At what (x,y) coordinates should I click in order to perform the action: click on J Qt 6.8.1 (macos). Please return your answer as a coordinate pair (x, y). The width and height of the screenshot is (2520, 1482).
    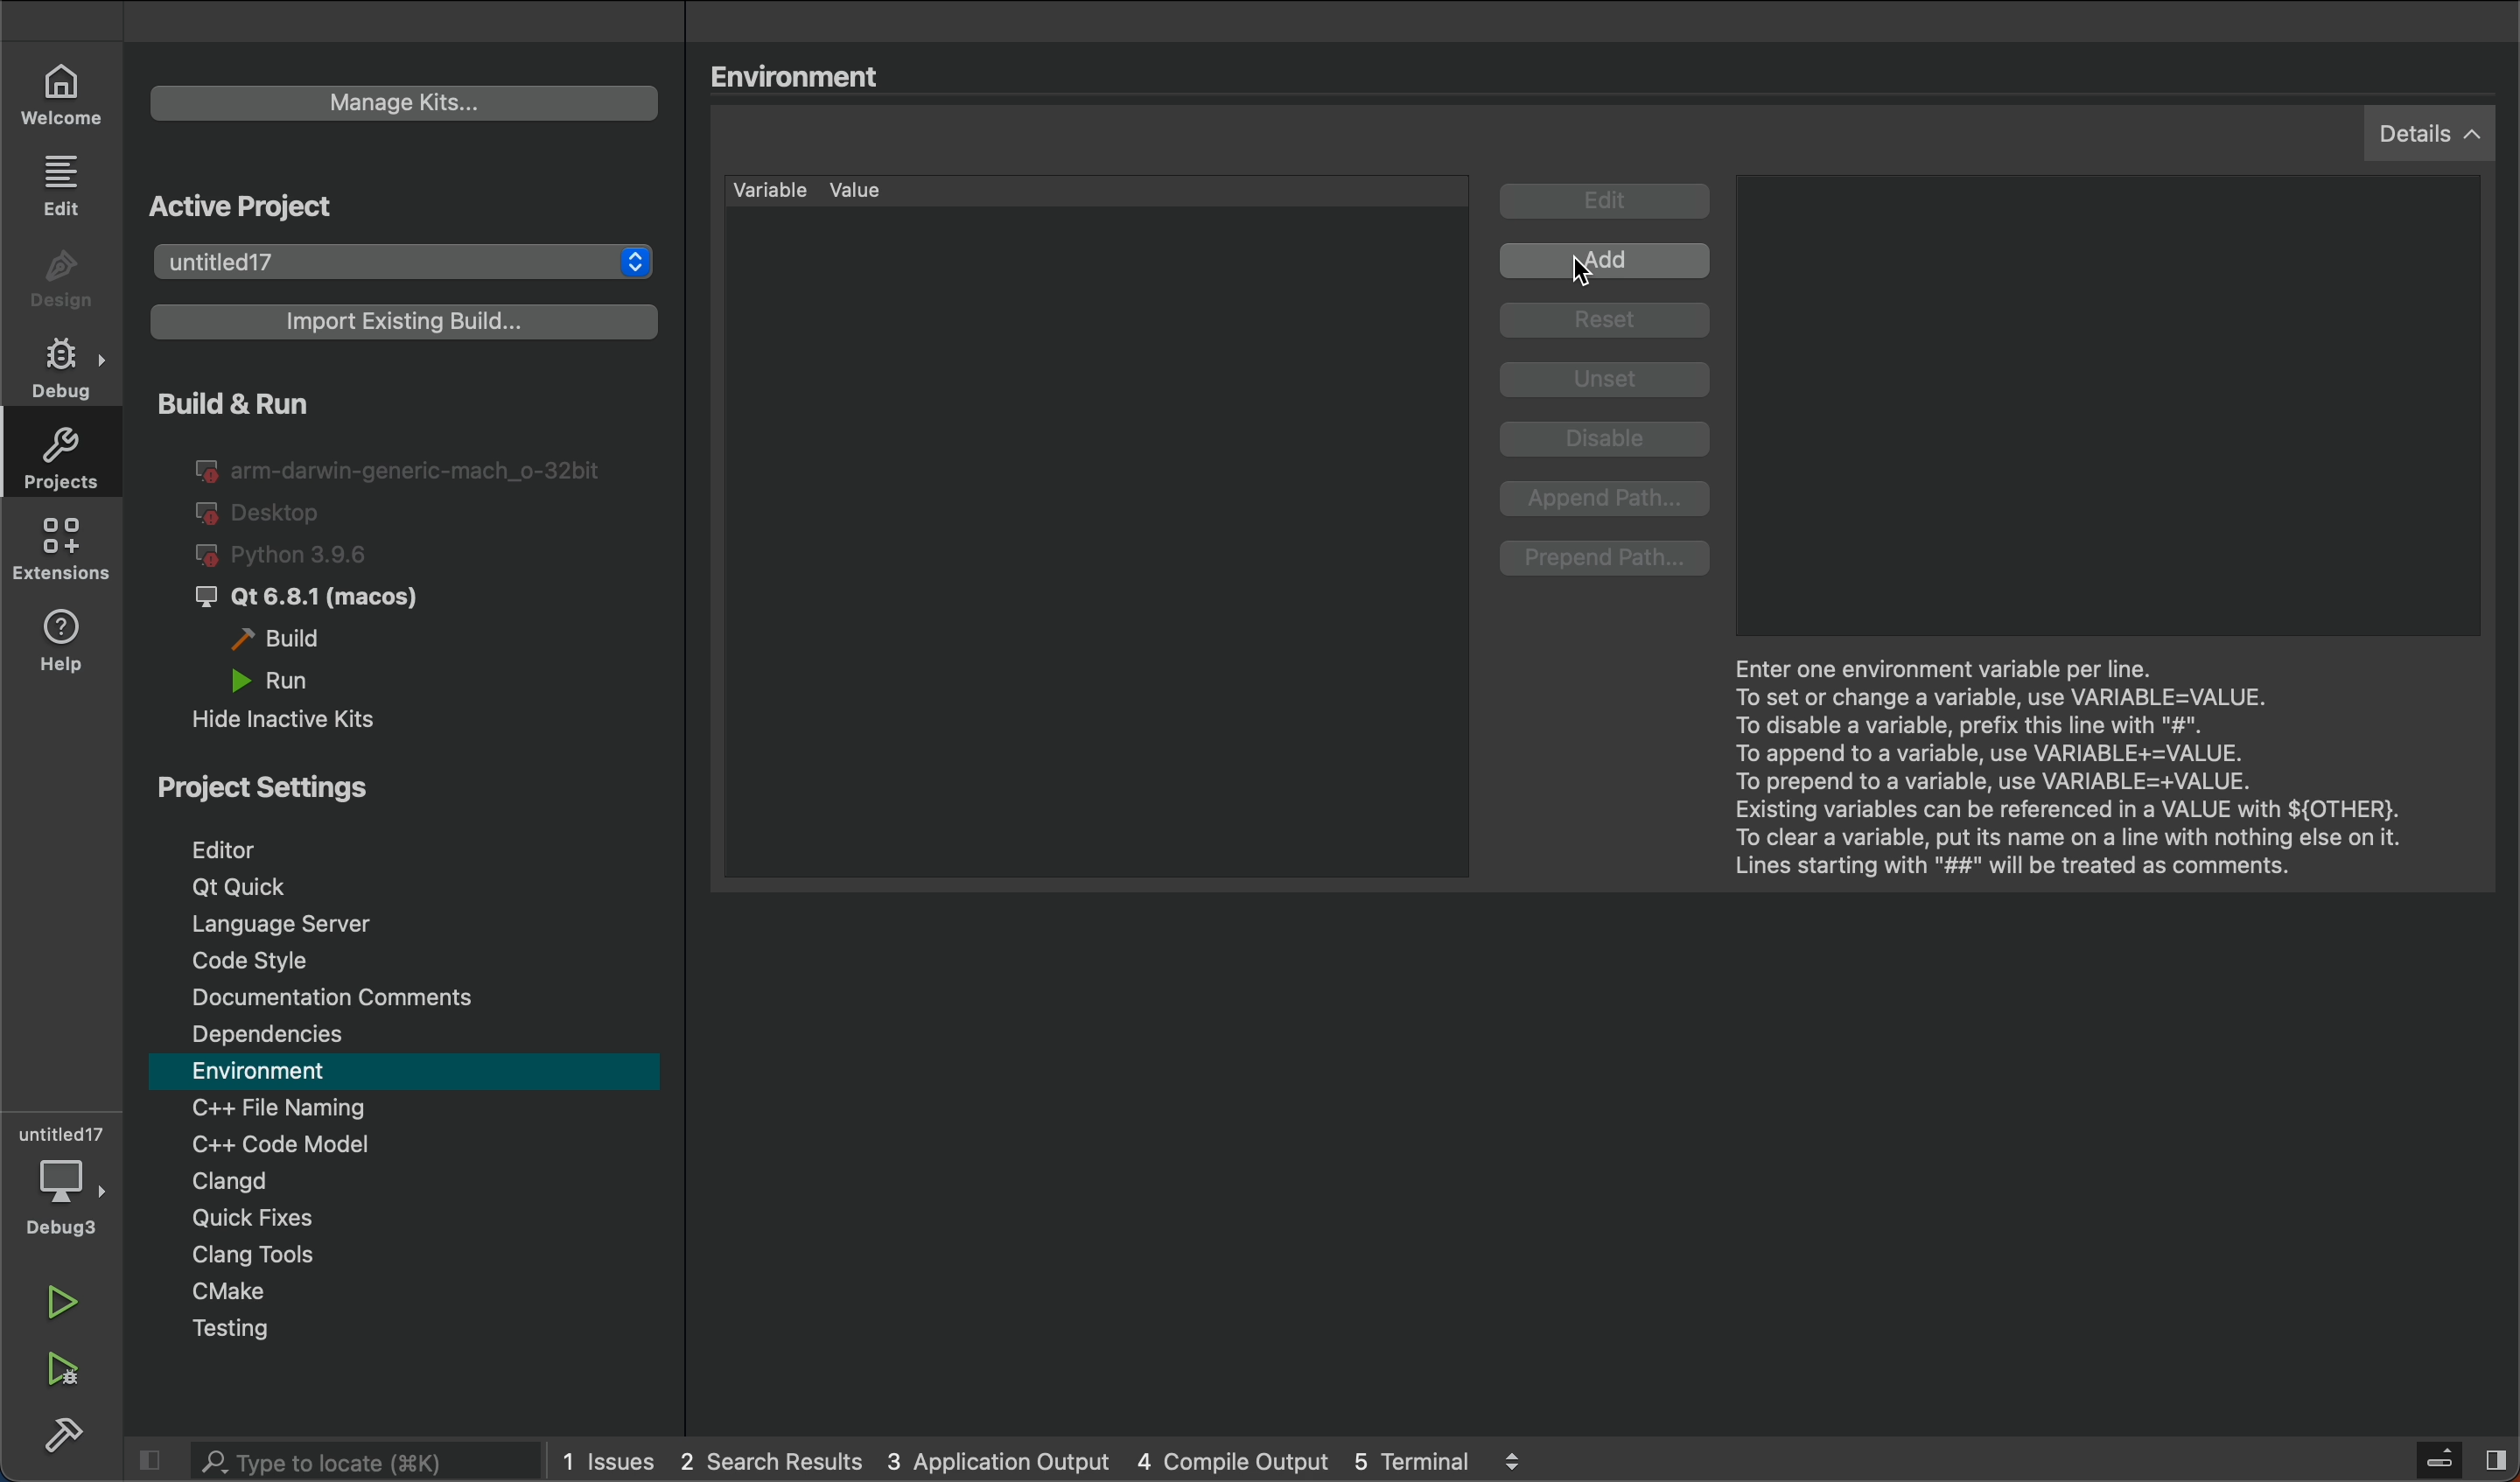
    Looking at the image, I should click on (325, 599).